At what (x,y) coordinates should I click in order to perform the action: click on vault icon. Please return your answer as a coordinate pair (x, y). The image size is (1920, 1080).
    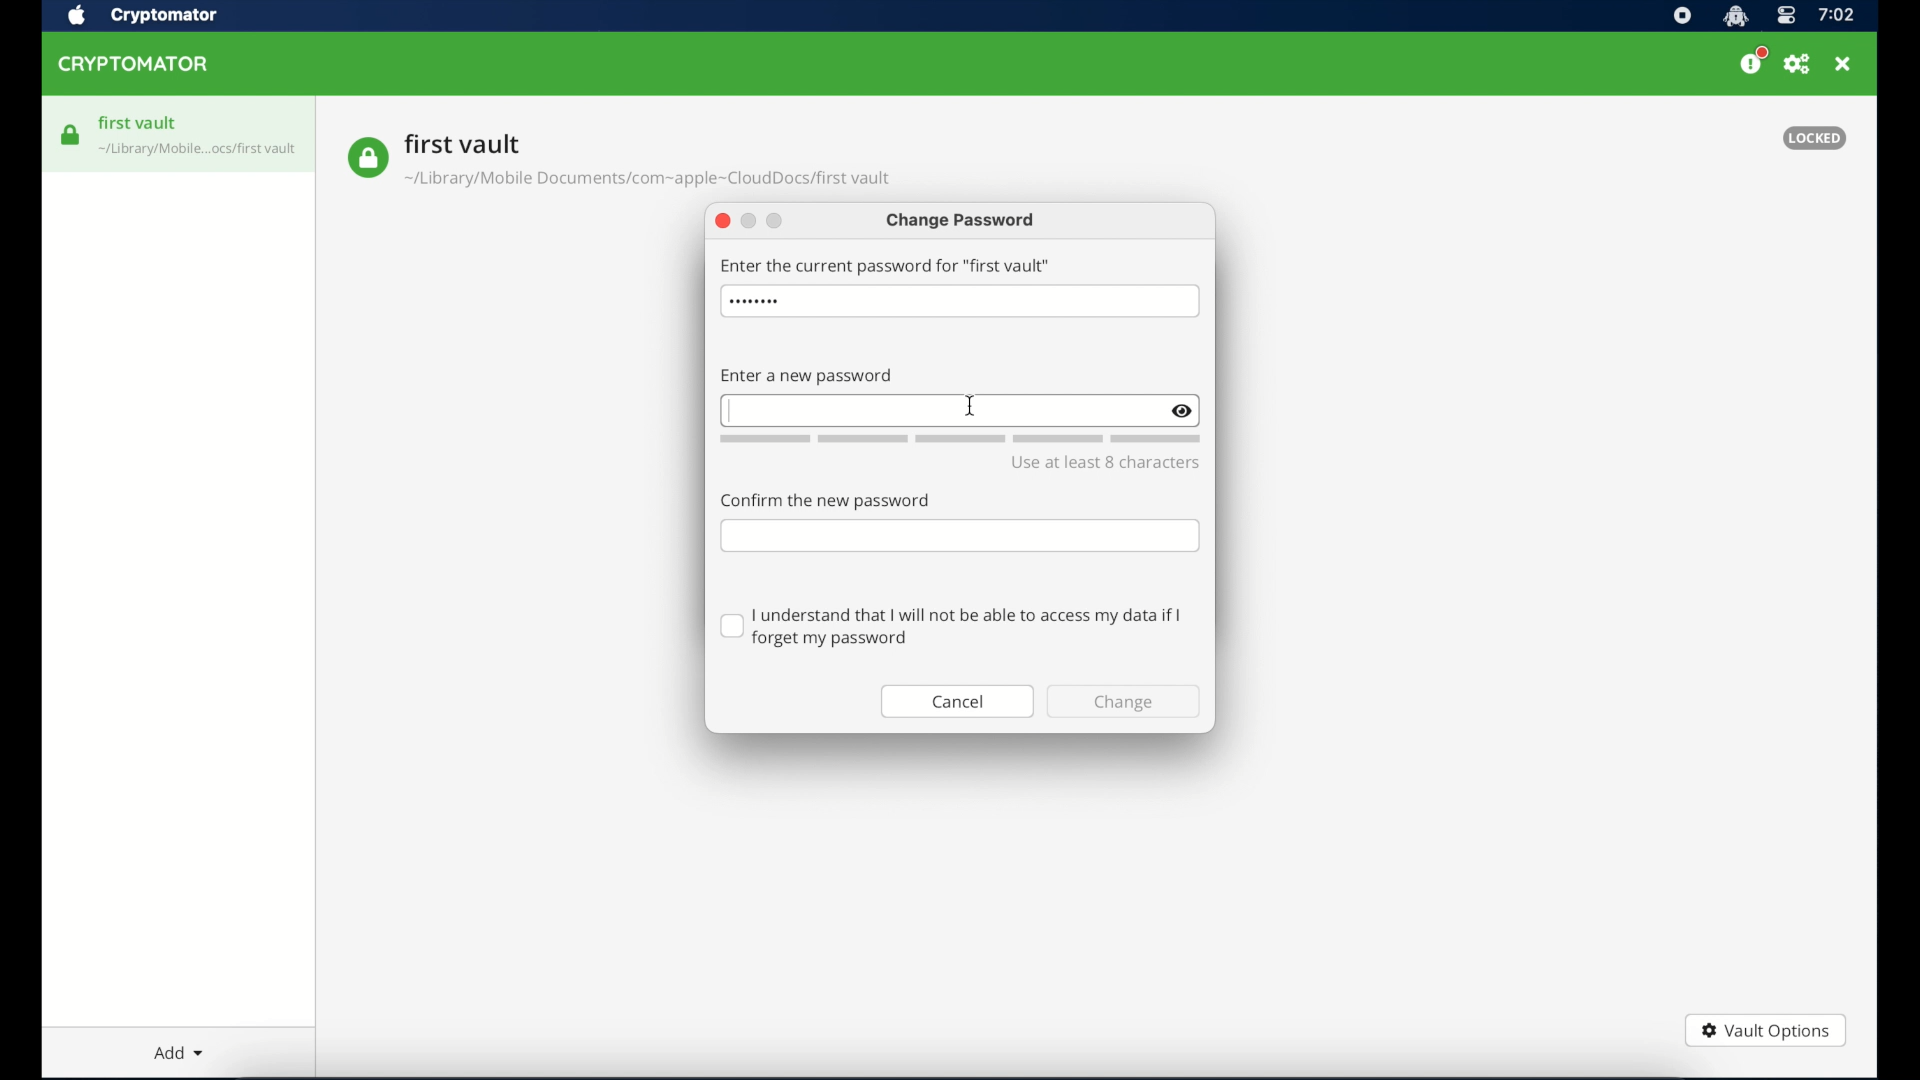
    Looking at the image, I should click on (199, 152).